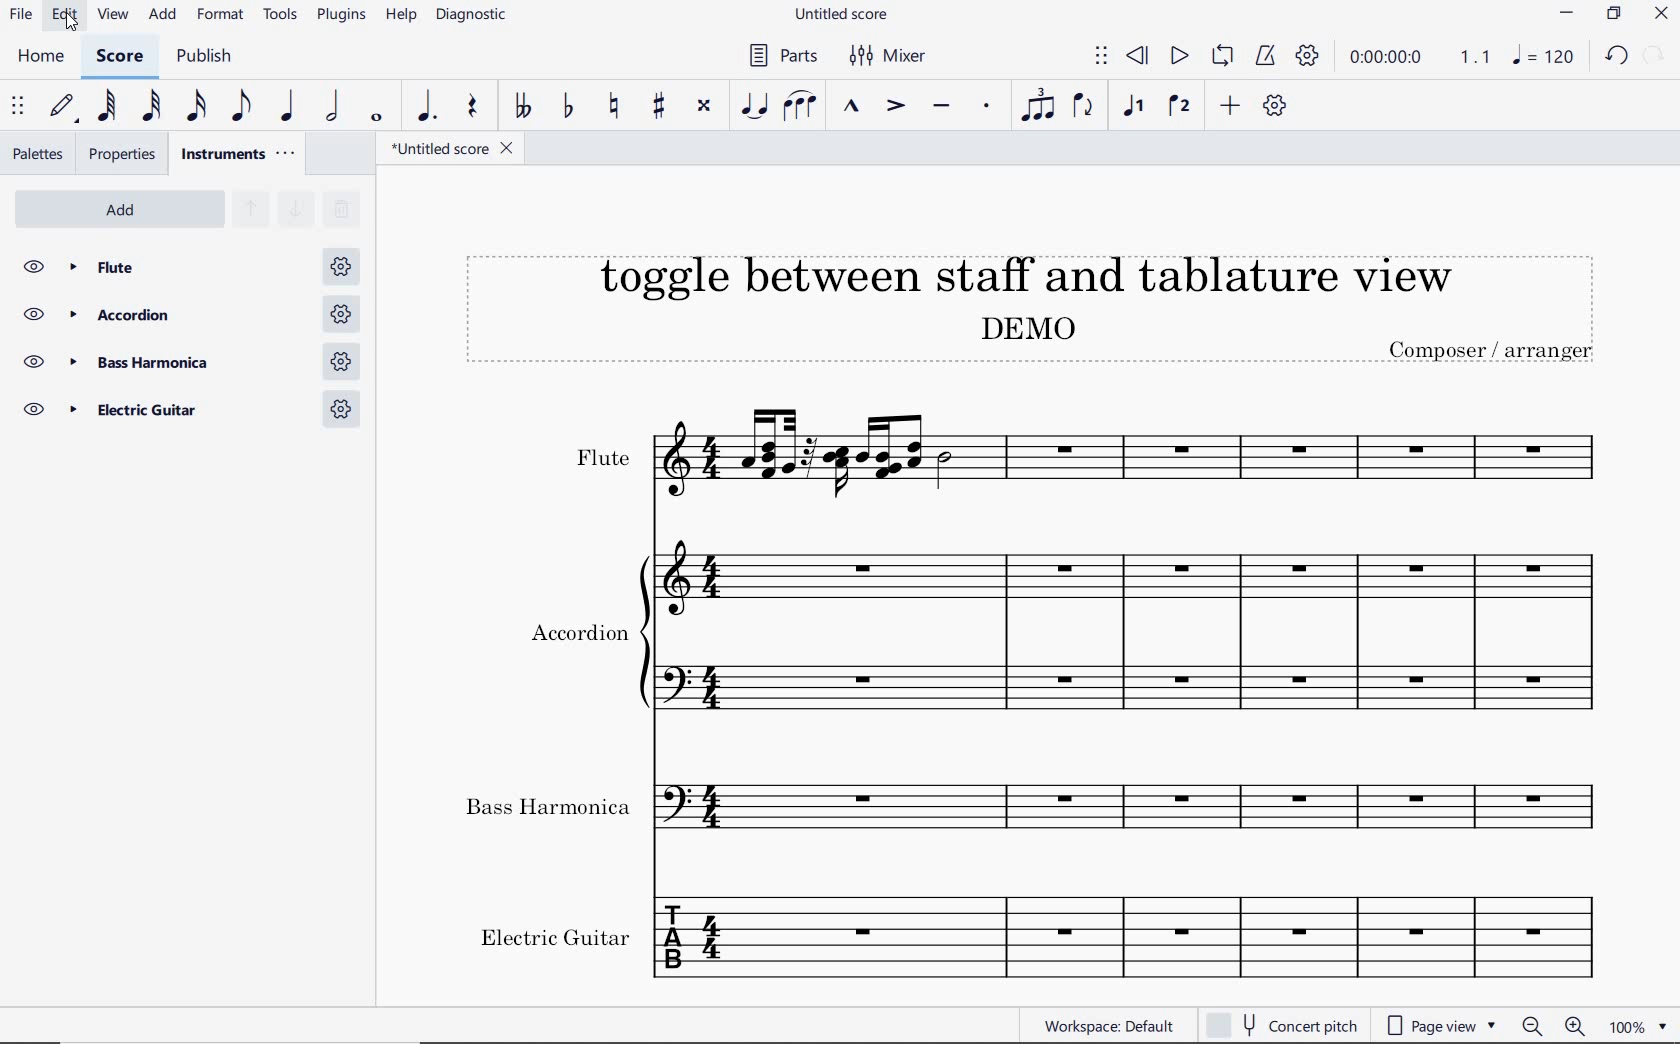 This screenshot has width=1680, height=1044. I want to click on MOVE SELECTED STAVES DOWN, so click(296, 210).